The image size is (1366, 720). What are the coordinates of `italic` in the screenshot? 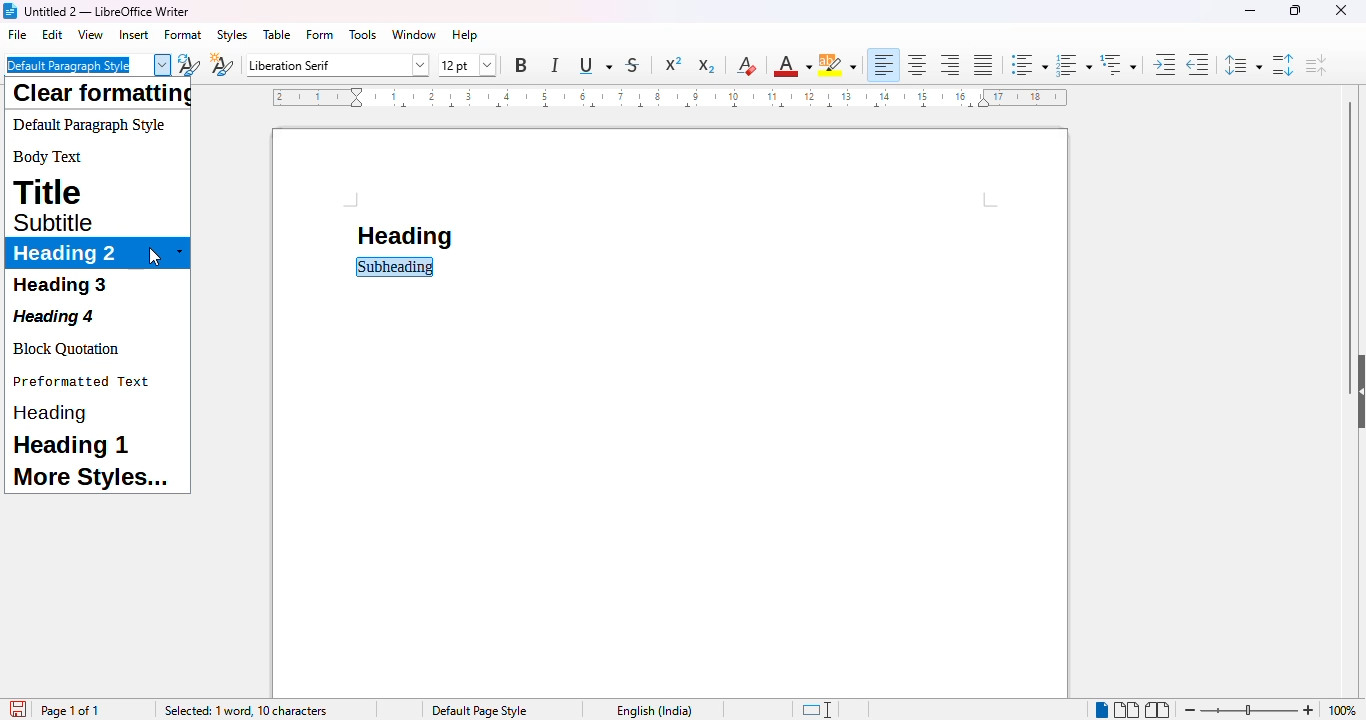 It's located at (555, 64).